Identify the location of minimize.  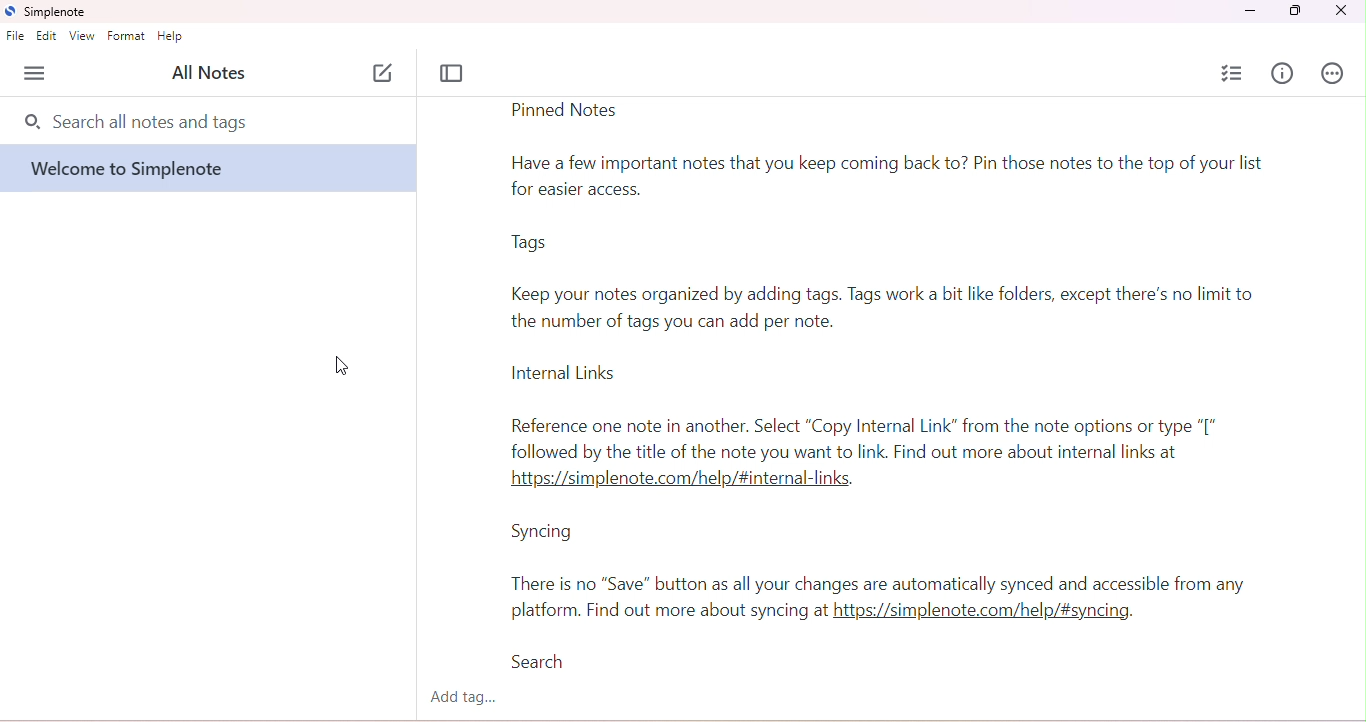
(1248, 12).